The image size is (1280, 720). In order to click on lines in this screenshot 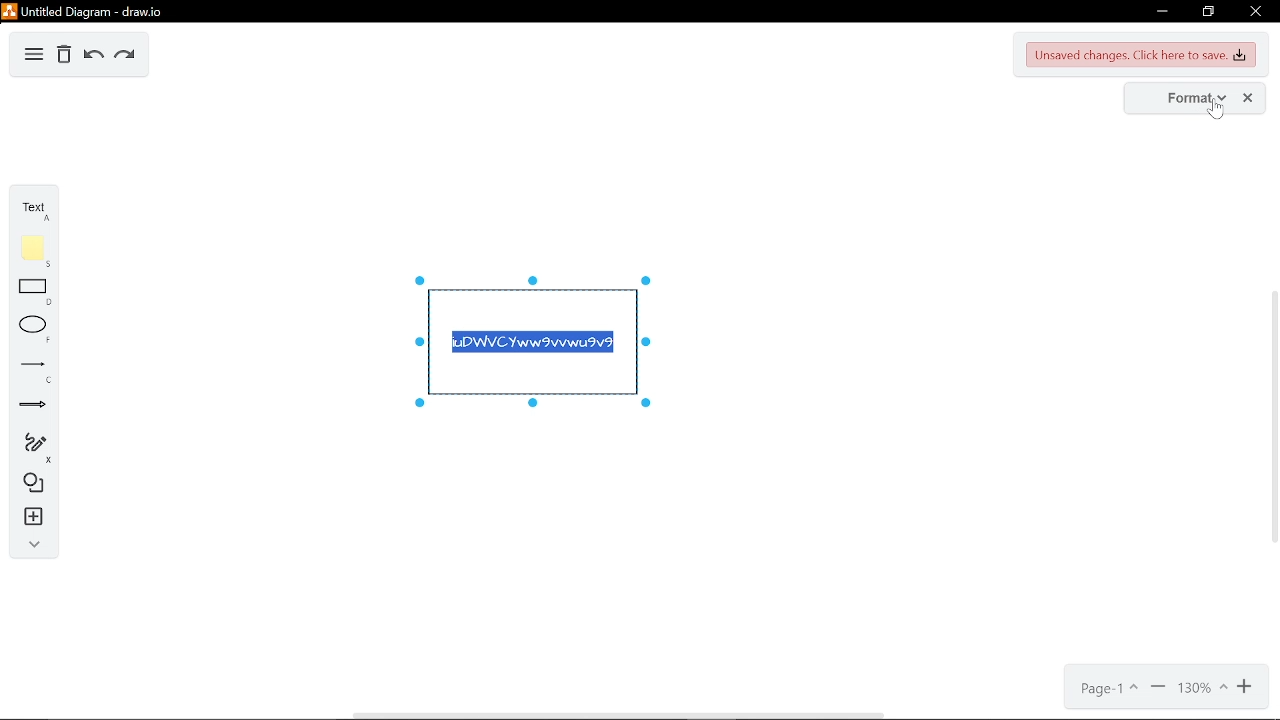, I will do `click(27, 368)`.